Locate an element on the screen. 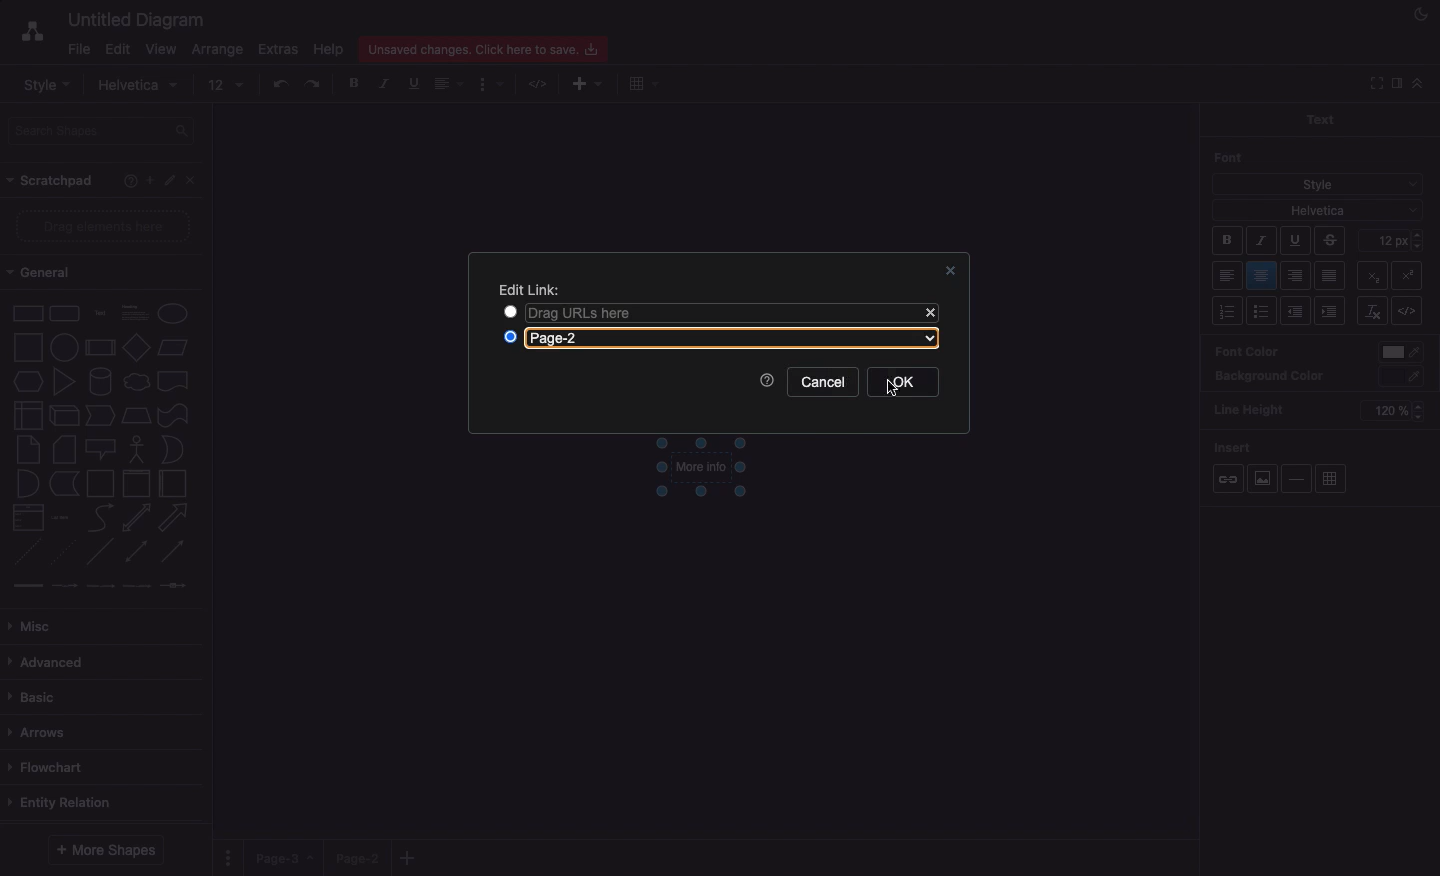 This screenshot has height=876, width=1440. Justified is located at coordinates (1331, 277).